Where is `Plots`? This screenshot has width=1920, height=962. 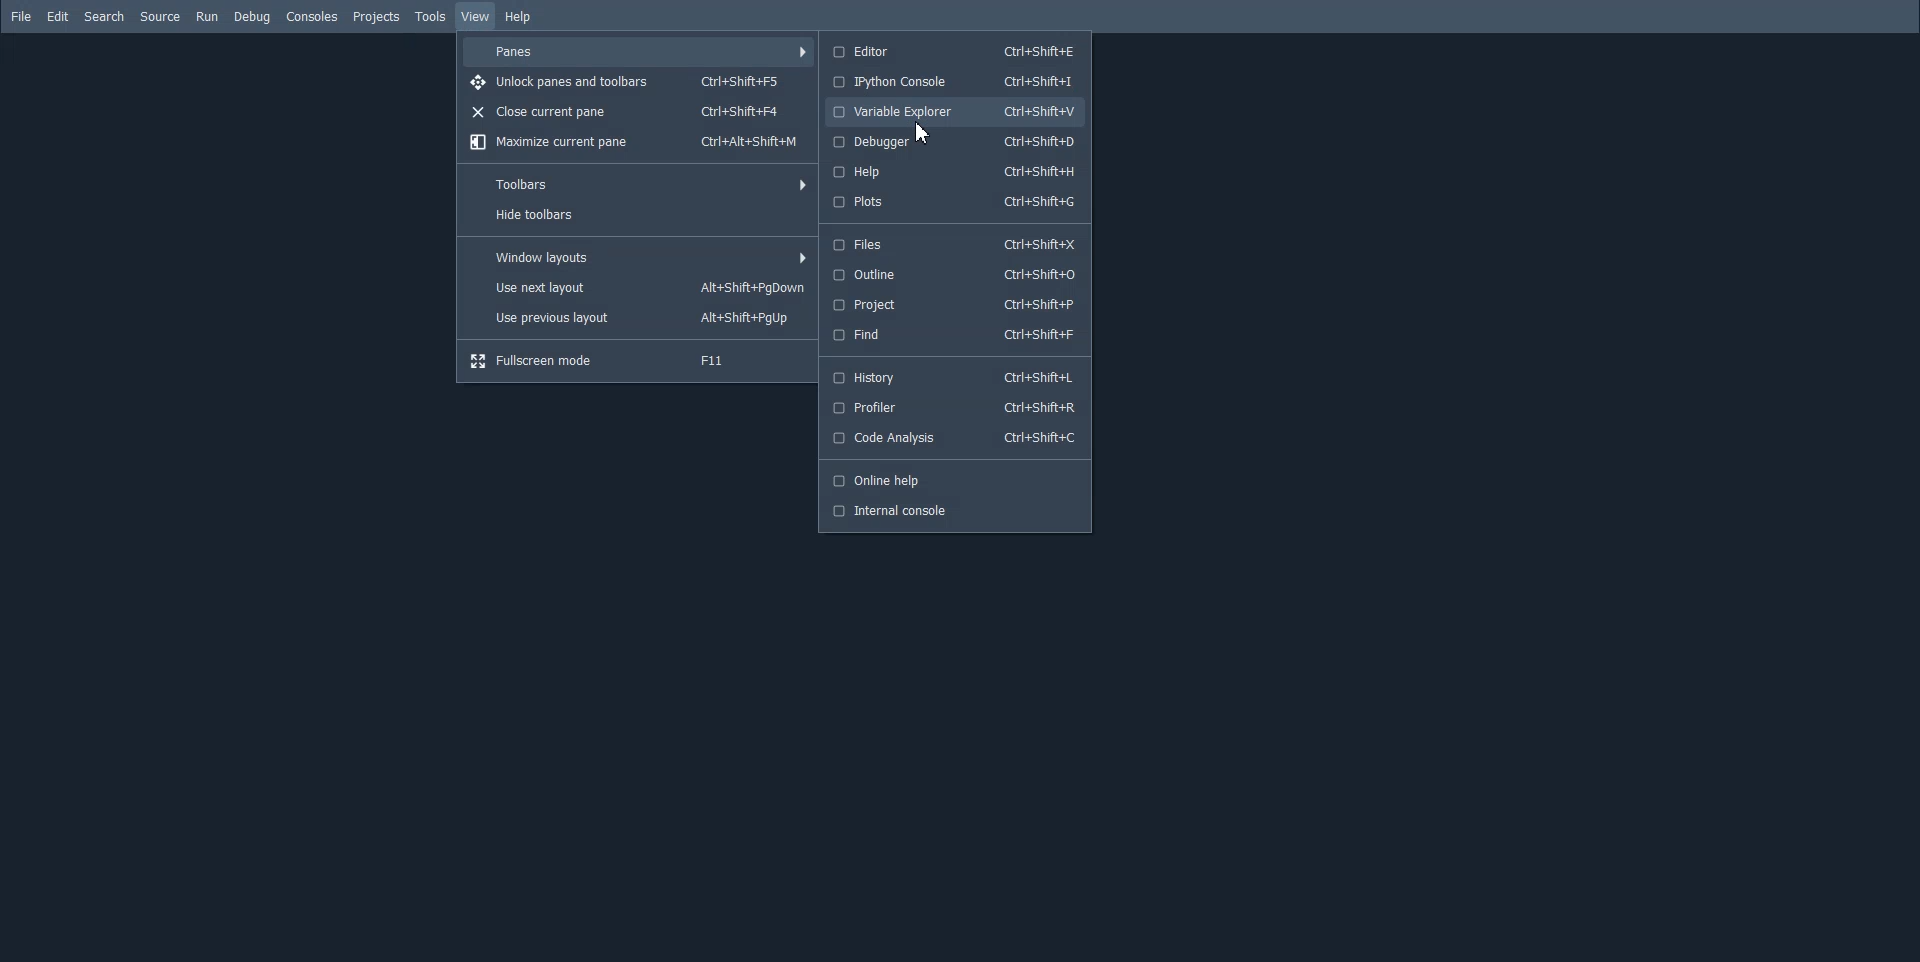 Plots is located at coordinates (955, 203).